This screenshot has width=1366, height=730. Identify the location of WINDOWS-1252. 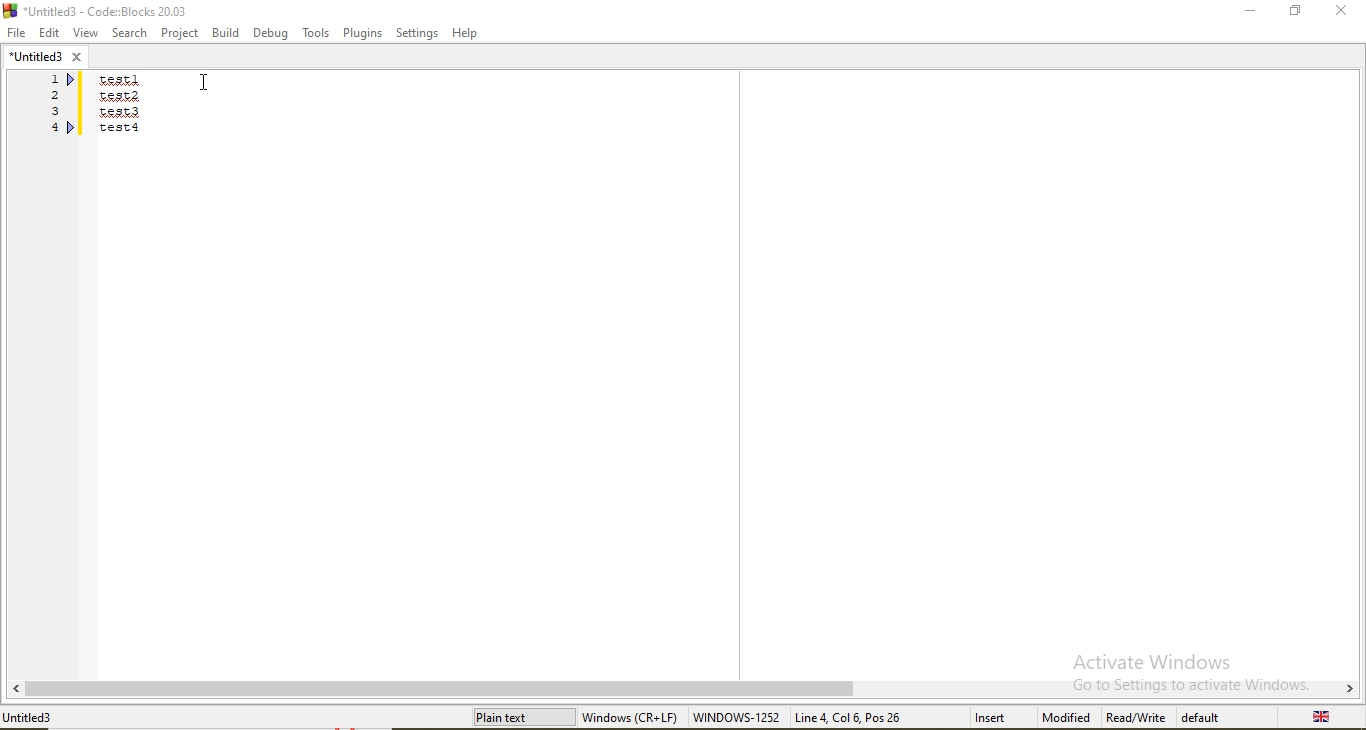
(737, 717).